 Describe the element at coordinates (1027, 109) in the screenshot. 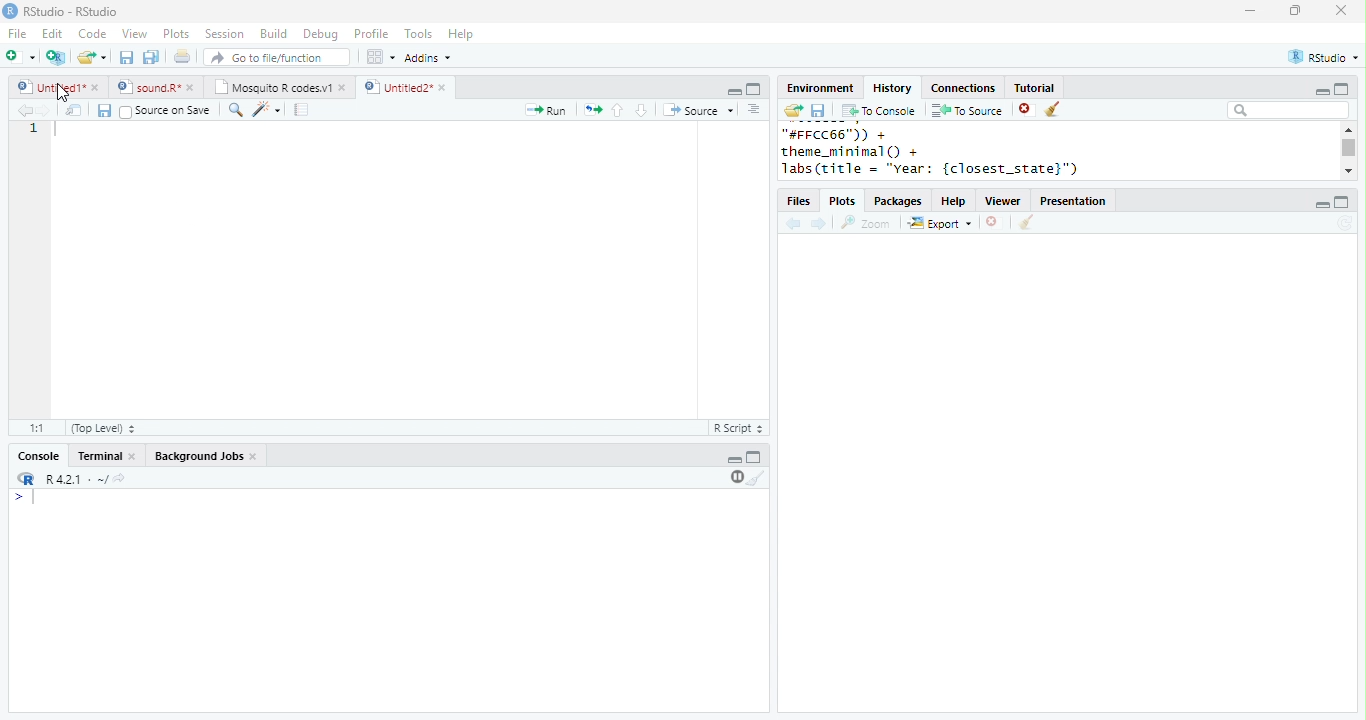

I see `close file` at that location.